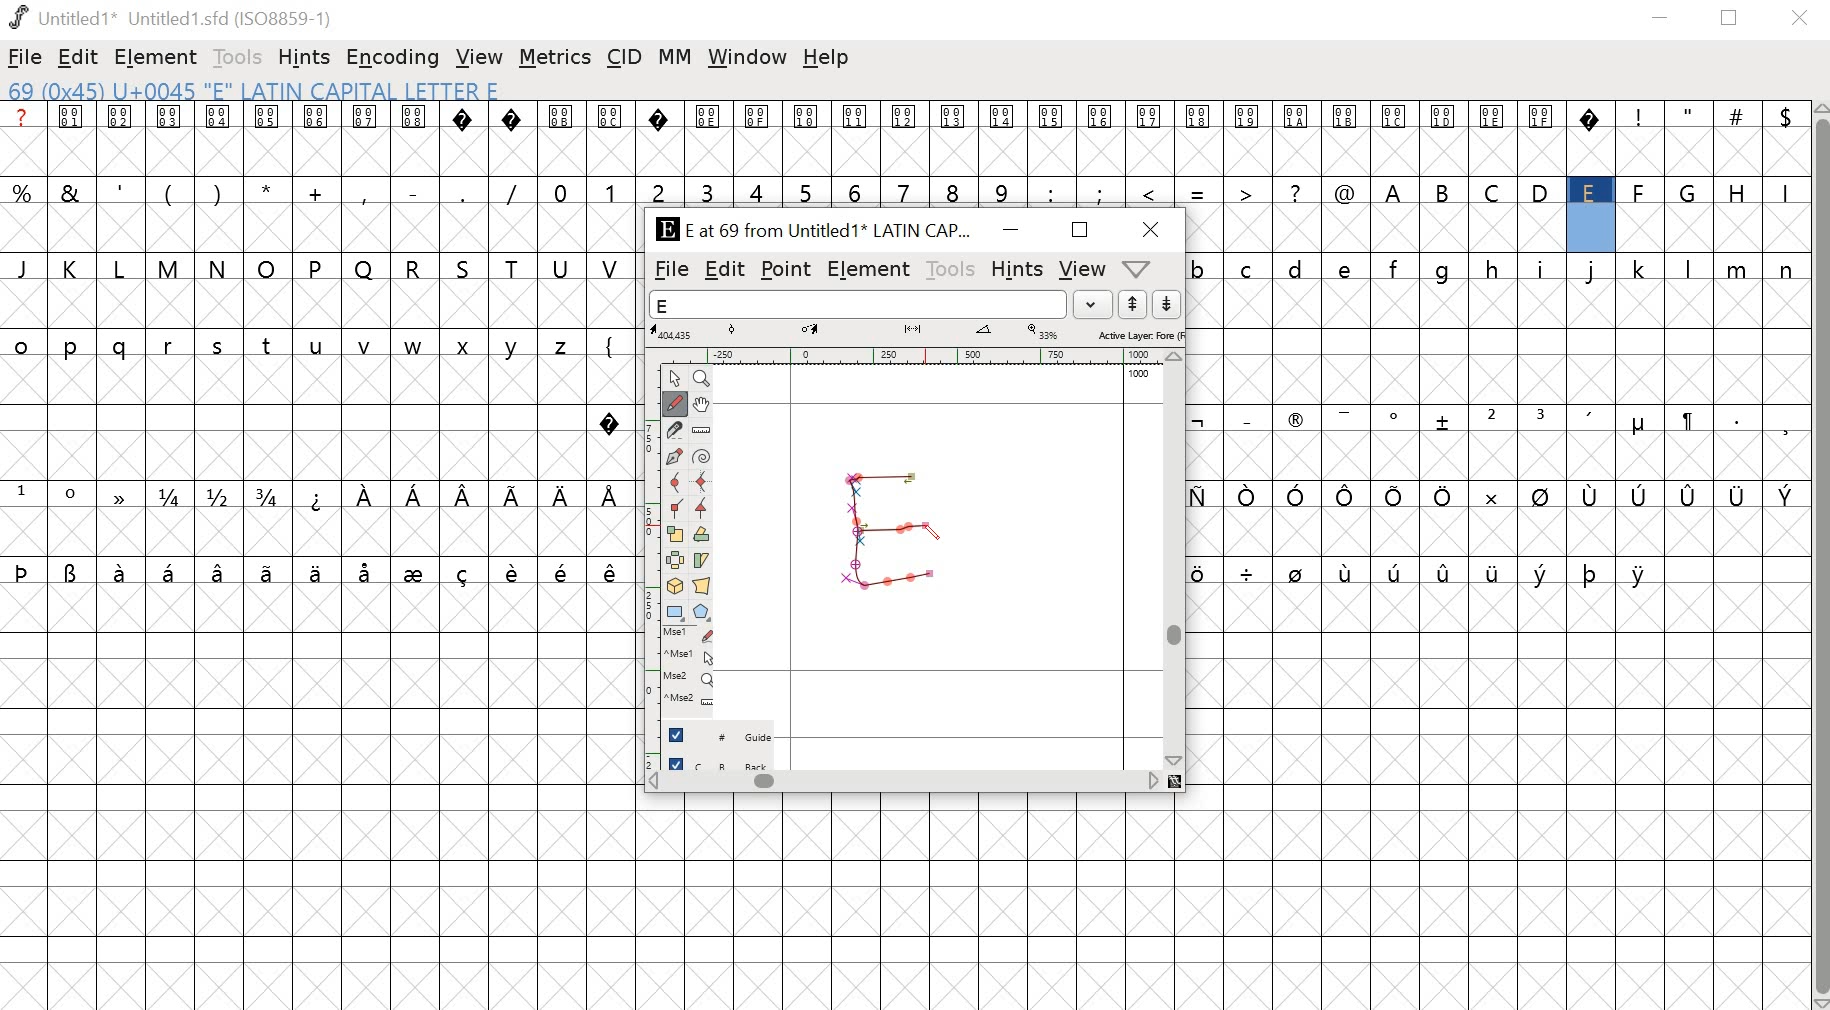 The image size is (1830, 1010). What do you see at coordinates (702, 483) in the screenshot?
I see `HV Curve` at bounding box center [702, 483].